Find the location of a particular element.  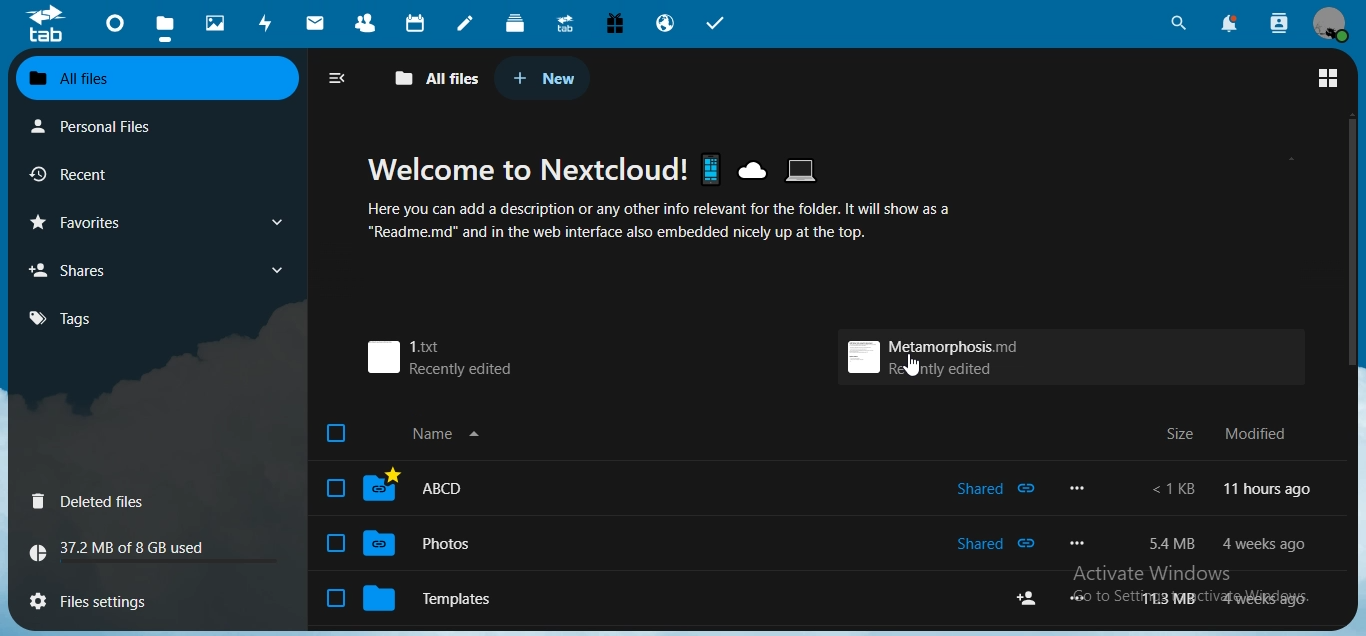

more options is located at coordinates (1080, 543).